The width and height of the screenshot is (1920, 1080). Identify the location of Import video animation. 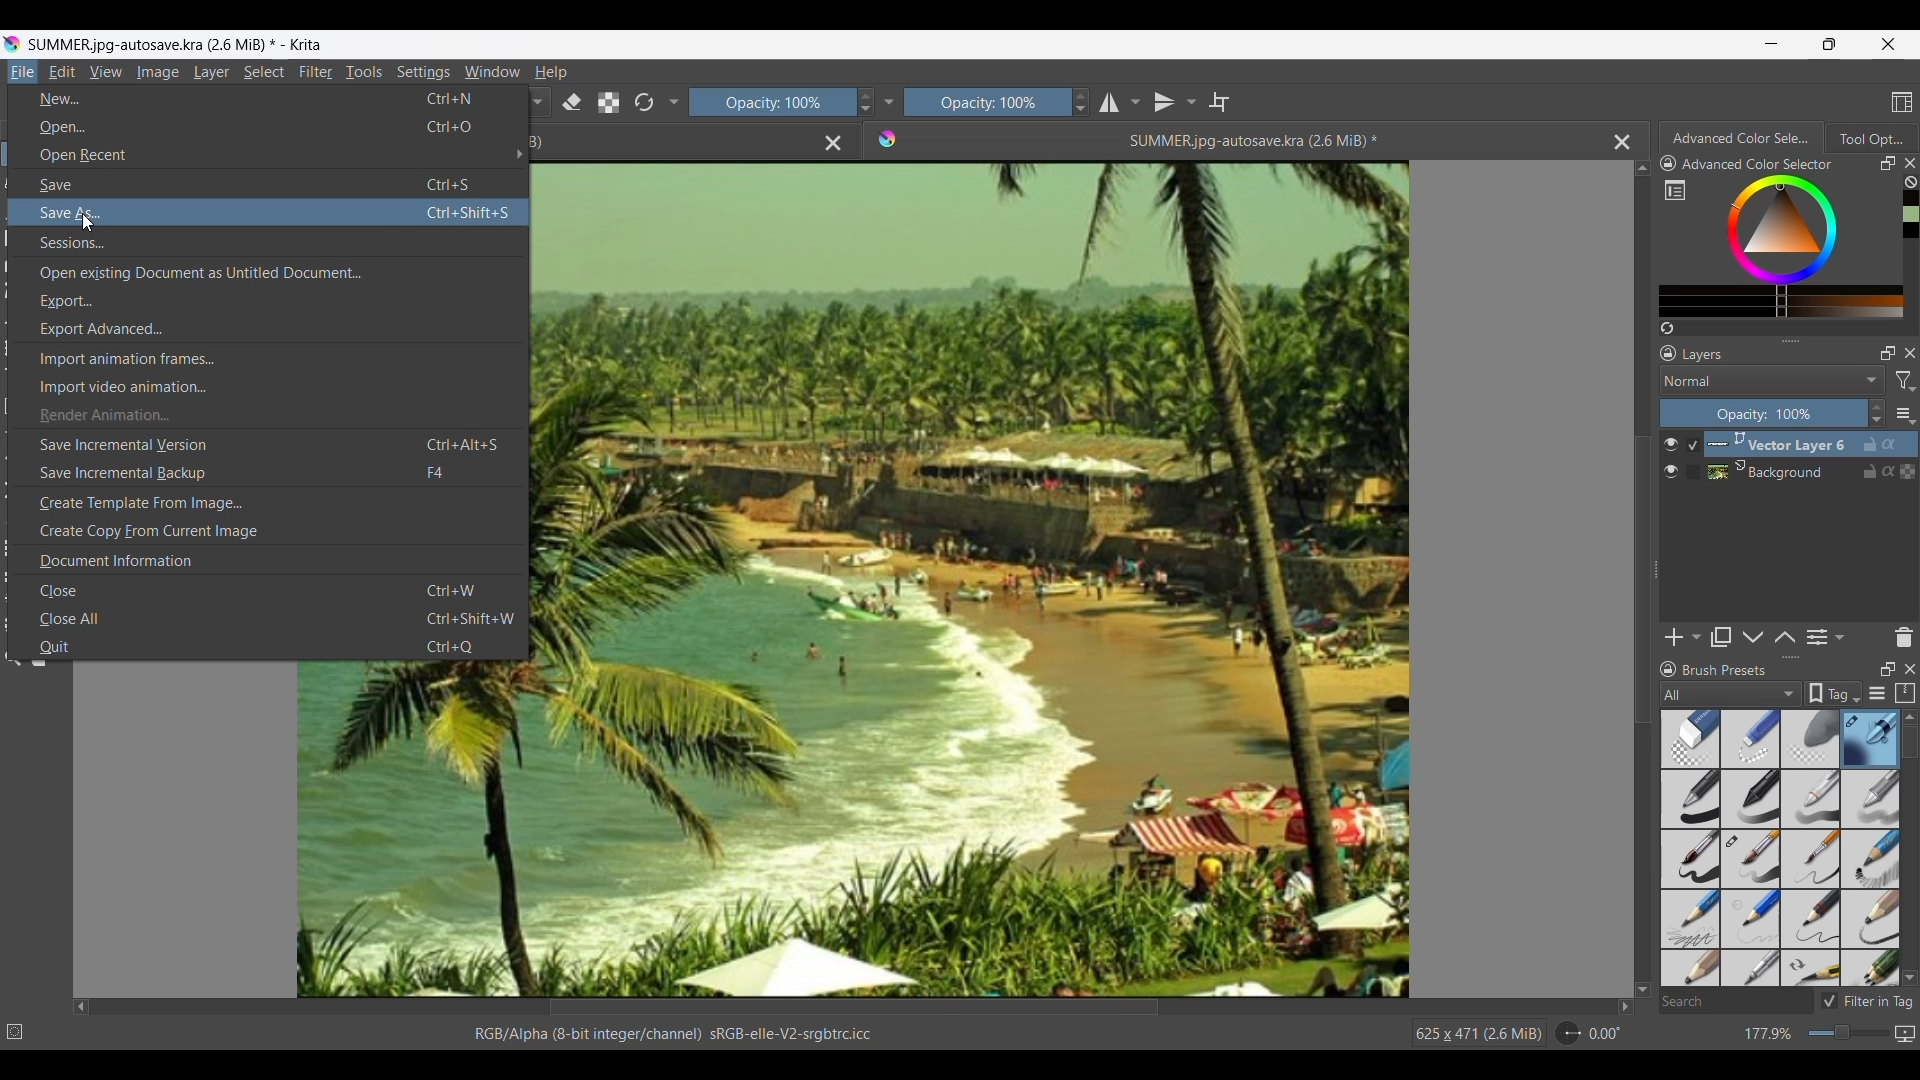
(270, 387).